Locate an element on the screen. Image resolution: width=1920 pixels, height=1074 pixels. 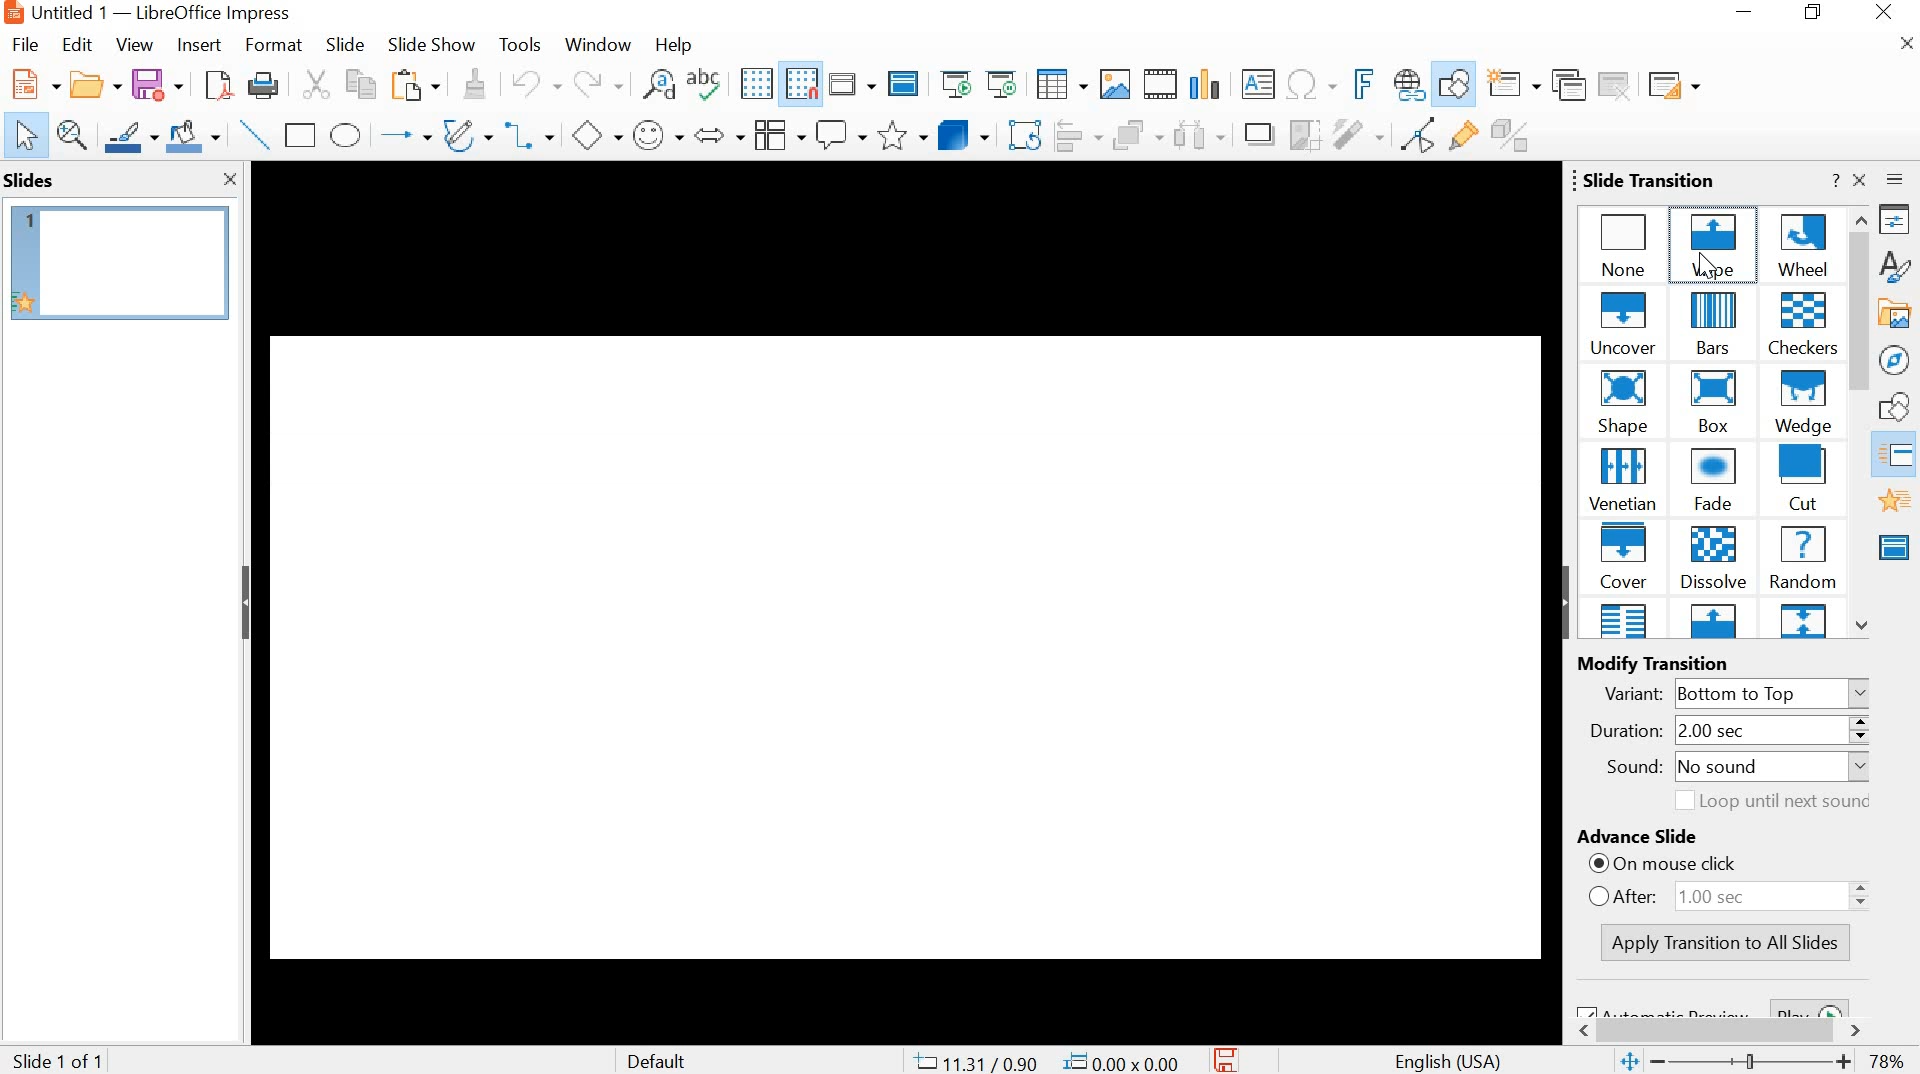
Insert audio or video is located at coordinates (1163, 85).